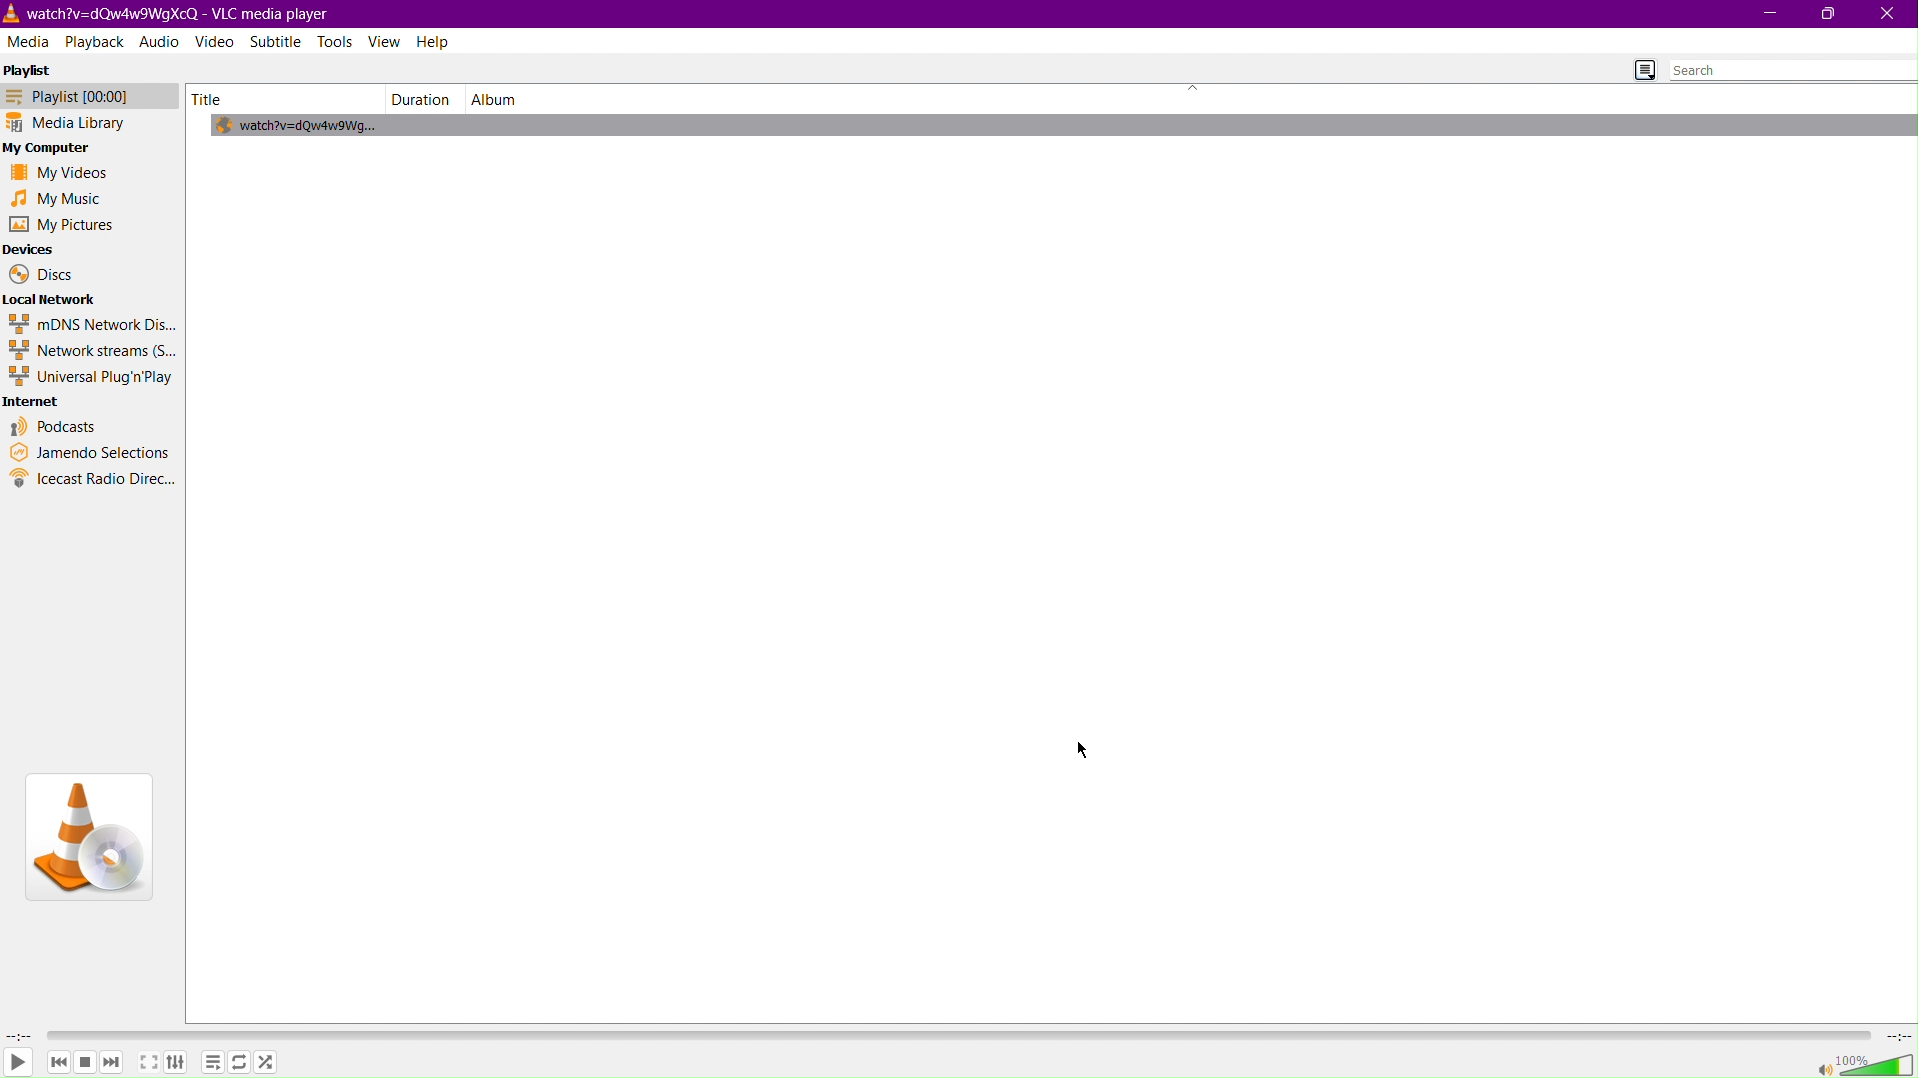 The image size is (1918, 1078). Describe the element at coordinates (219, 99) in the screenshot. I see `Title` at that location.